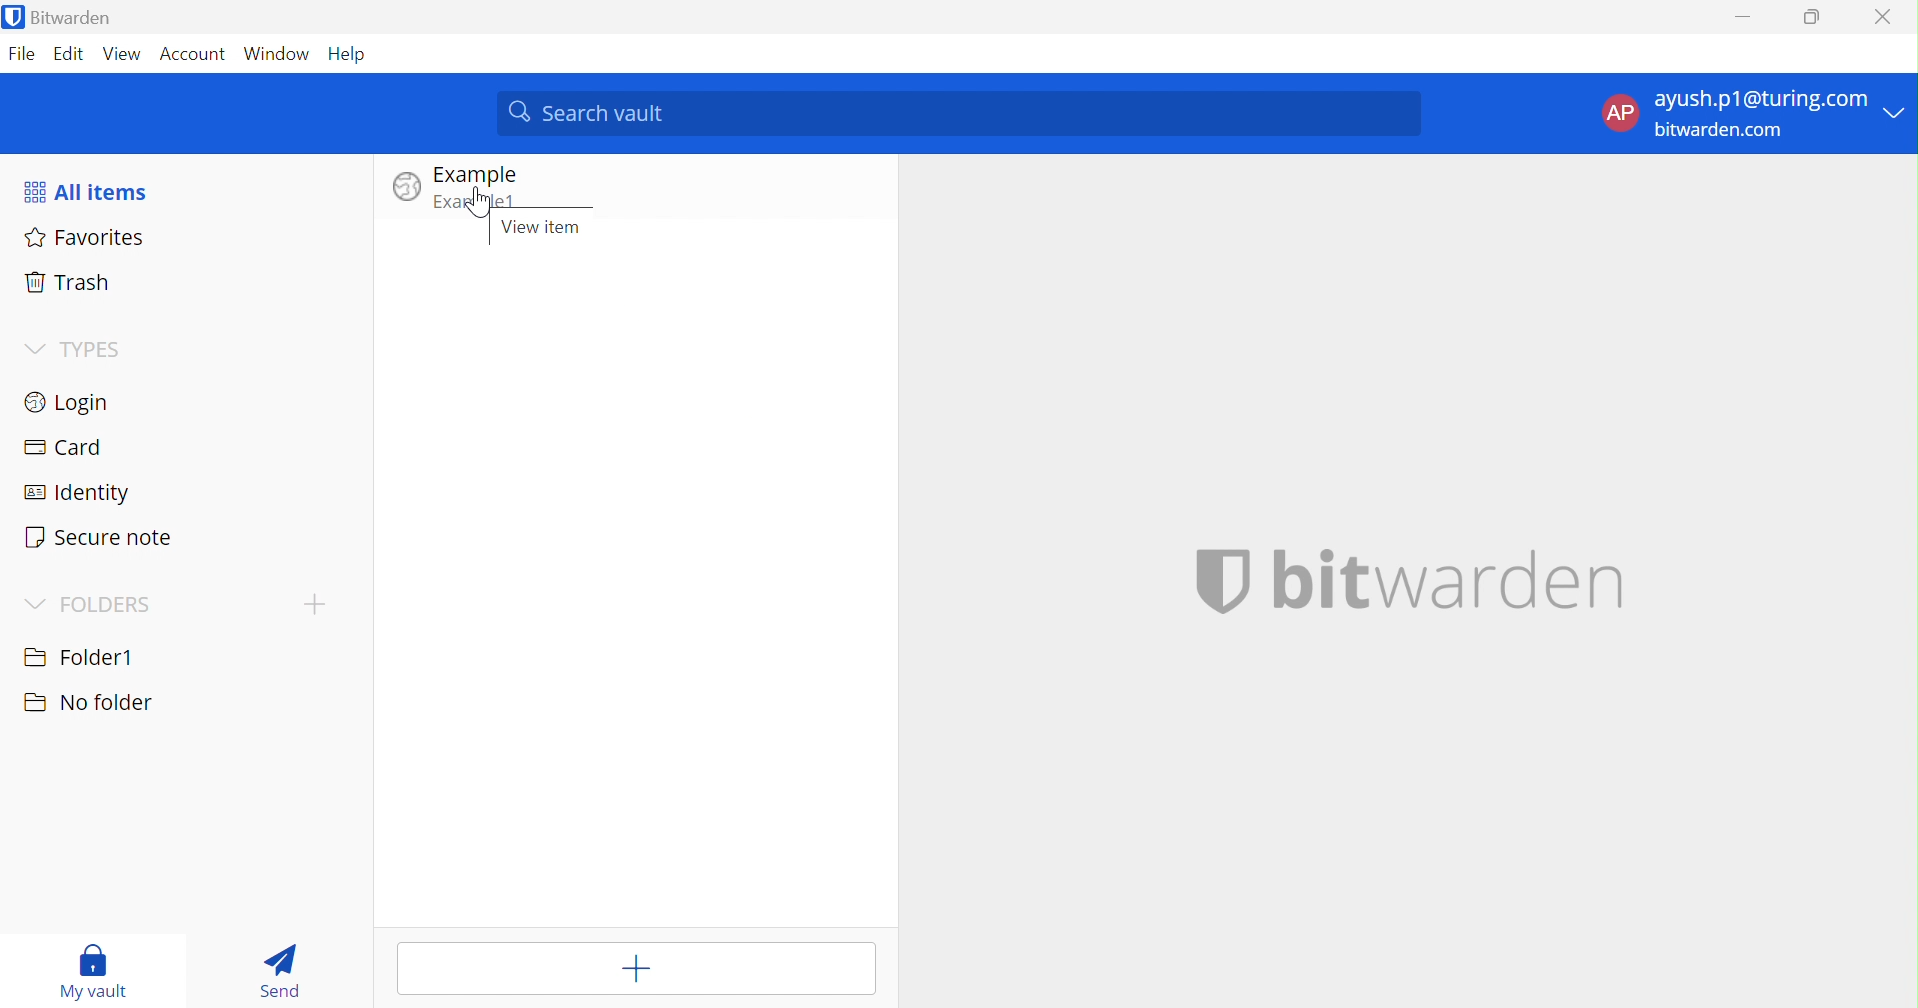 This screenshot has height=1008, width=1918. What do you see at coordinates (94, 968) in the screenshot?
I see `My vault` at bounding box center [94, 968].